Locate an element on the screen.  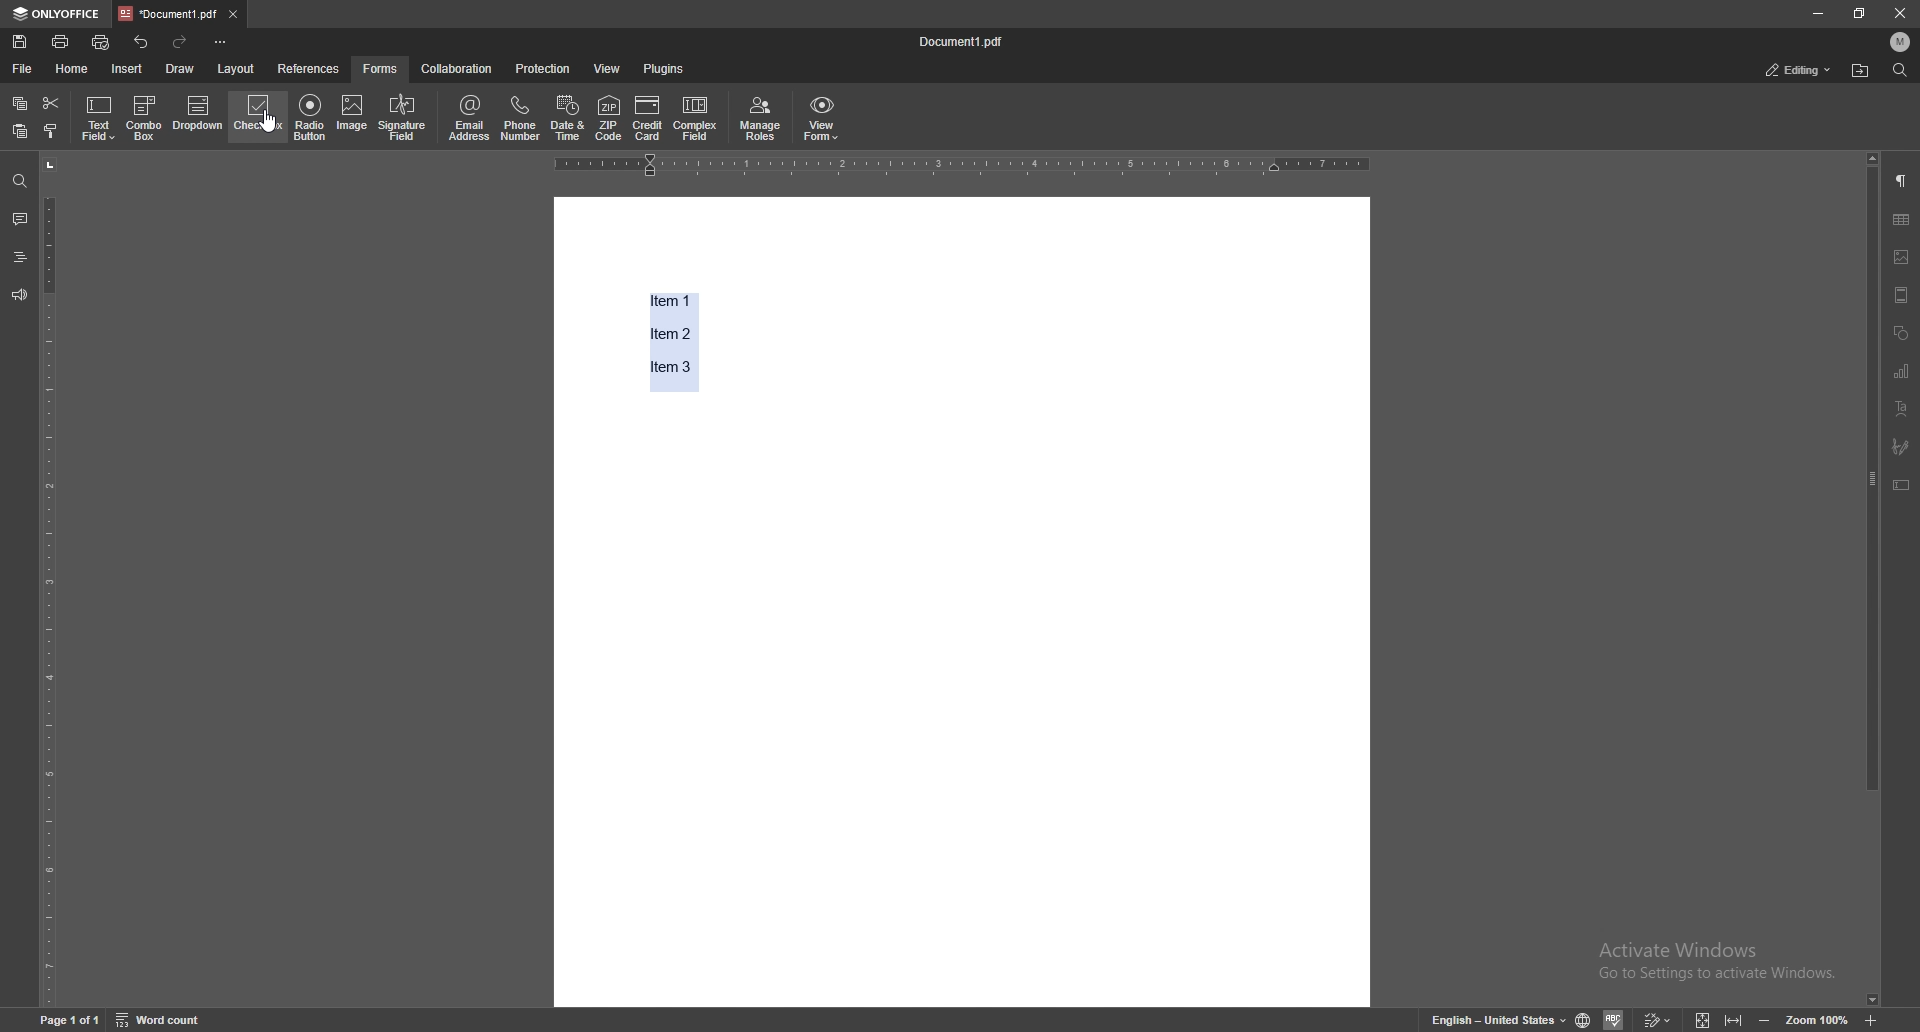
text box is located at coordinates (1903, 485).